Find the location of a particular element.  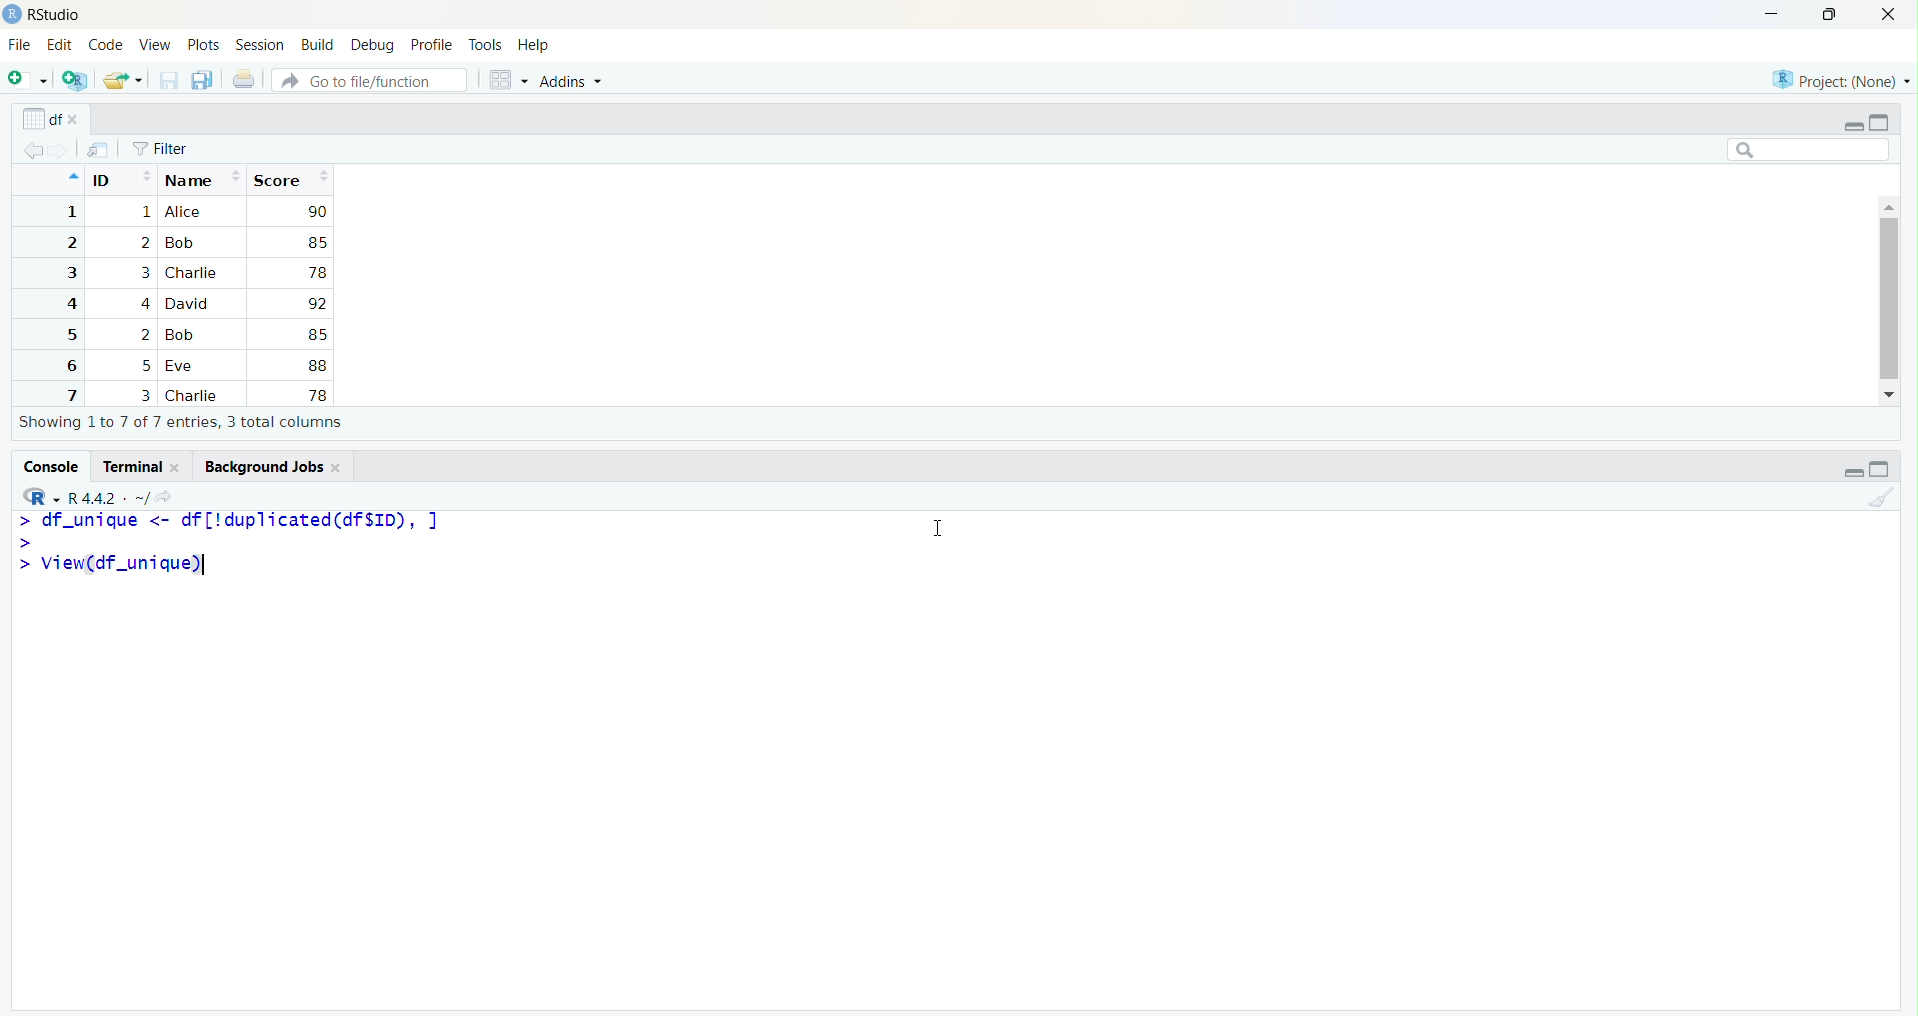

4 is located at coordinates (143, 303).